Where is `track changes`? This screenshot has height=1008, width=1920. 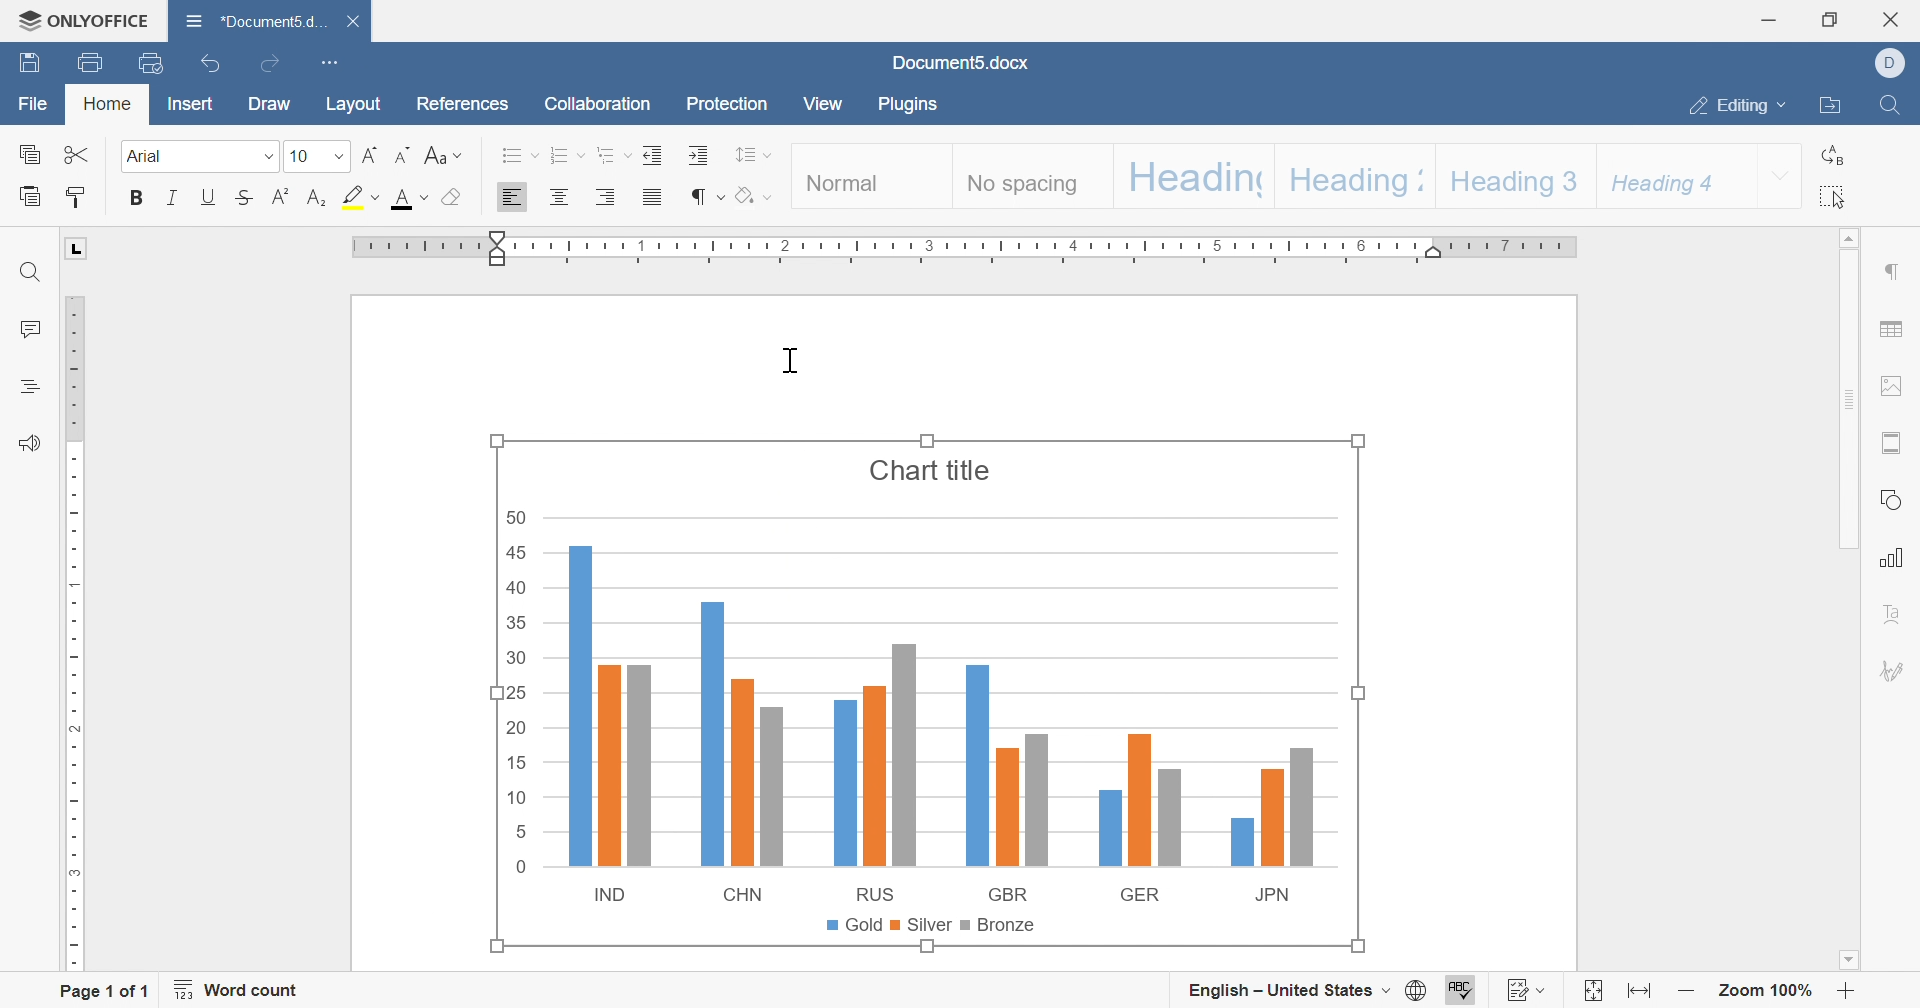 track changes is located at coordinates (1527, 989).